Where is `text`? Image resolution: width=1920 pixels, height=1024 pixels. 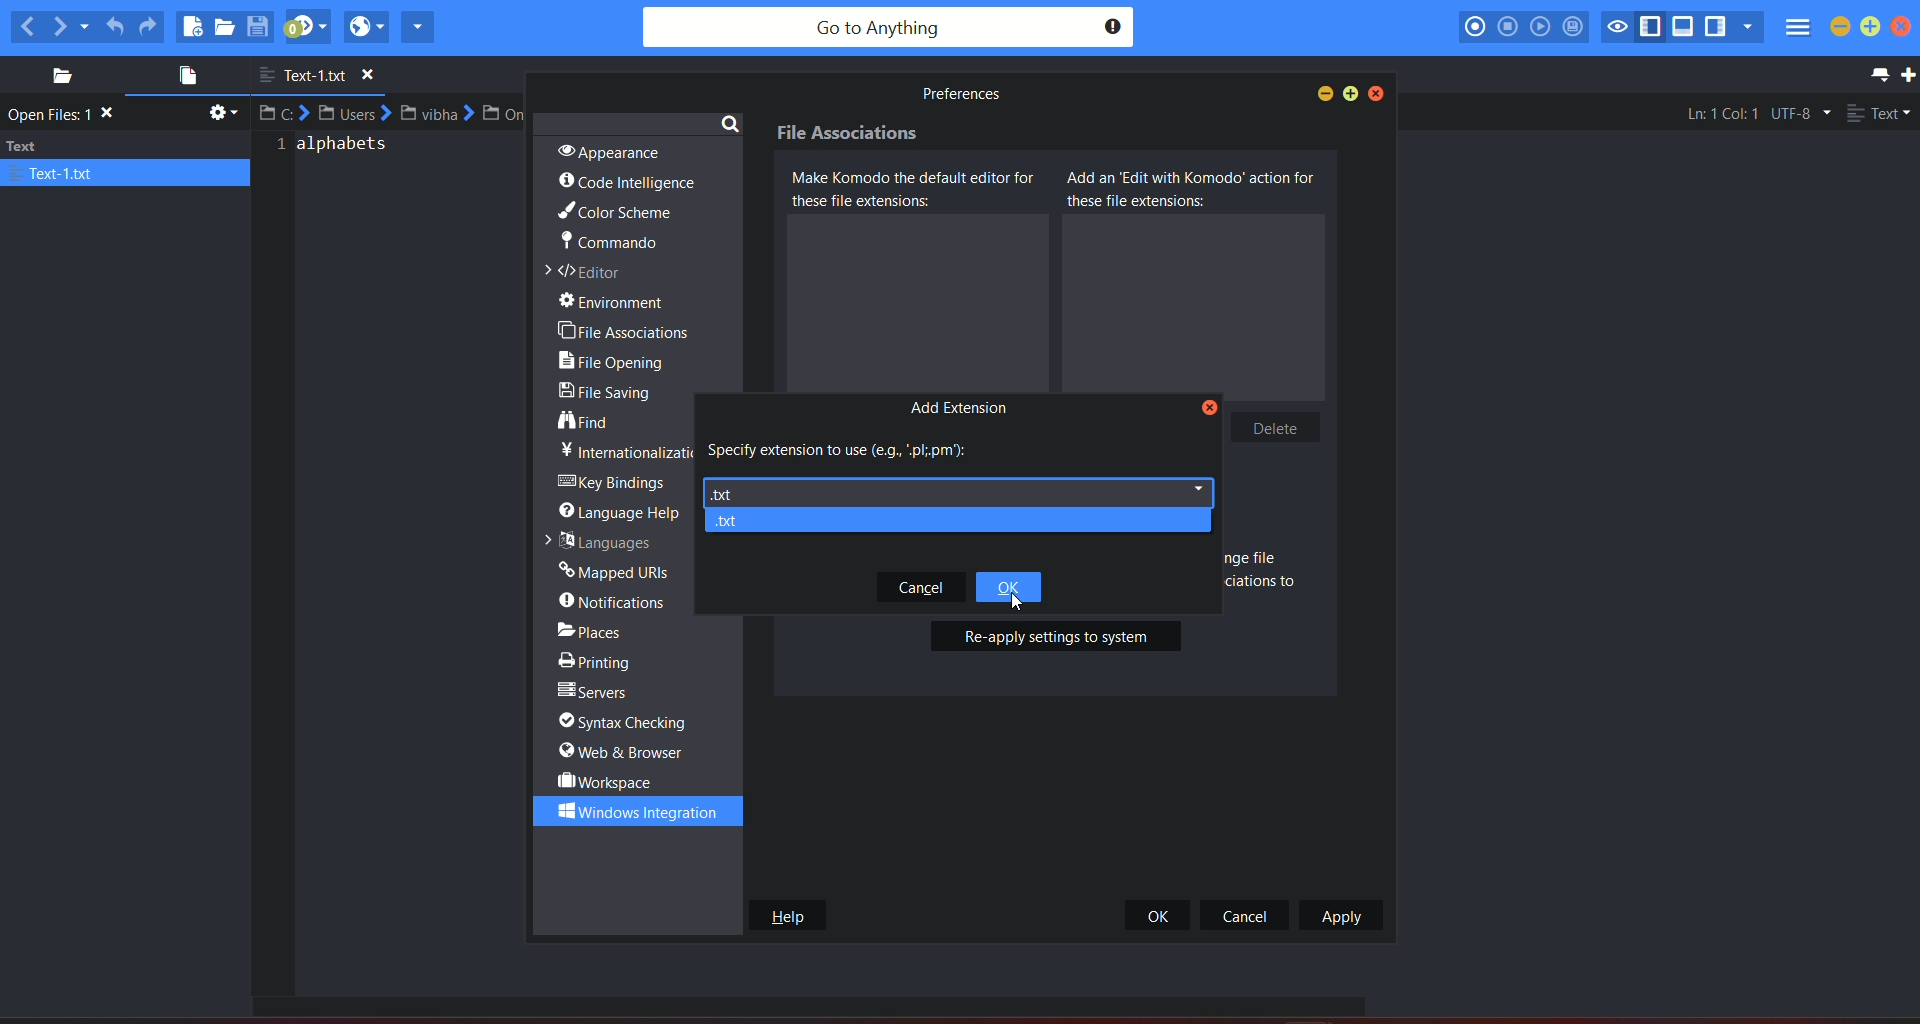
text is located at coordinates (126, 159).